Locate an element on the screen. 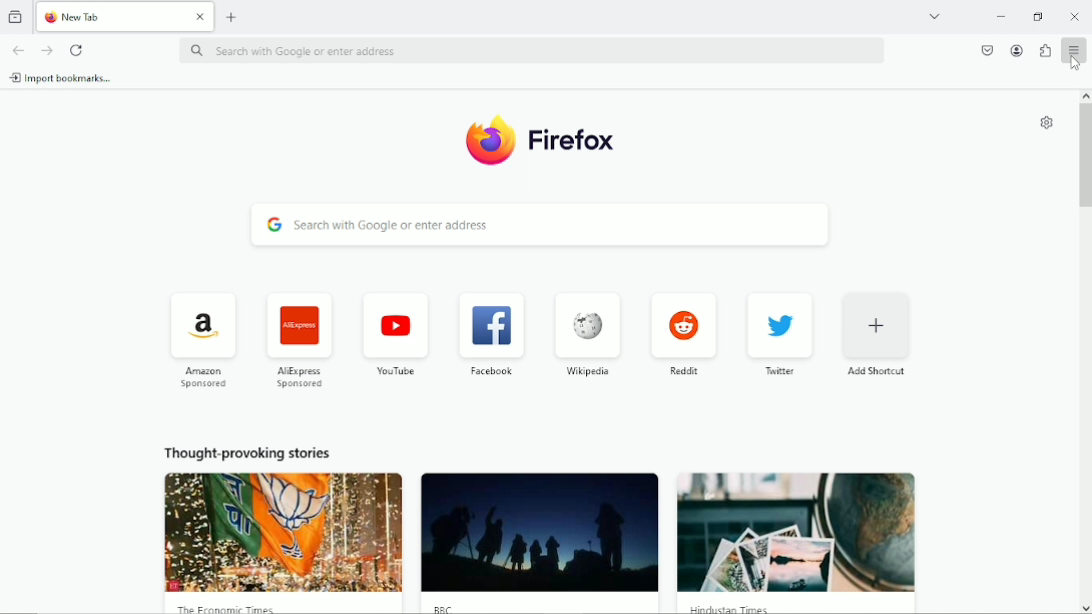 The height and width of the screenshot is (614, 1092). Add shortcut is located at coordinates (876, 332).